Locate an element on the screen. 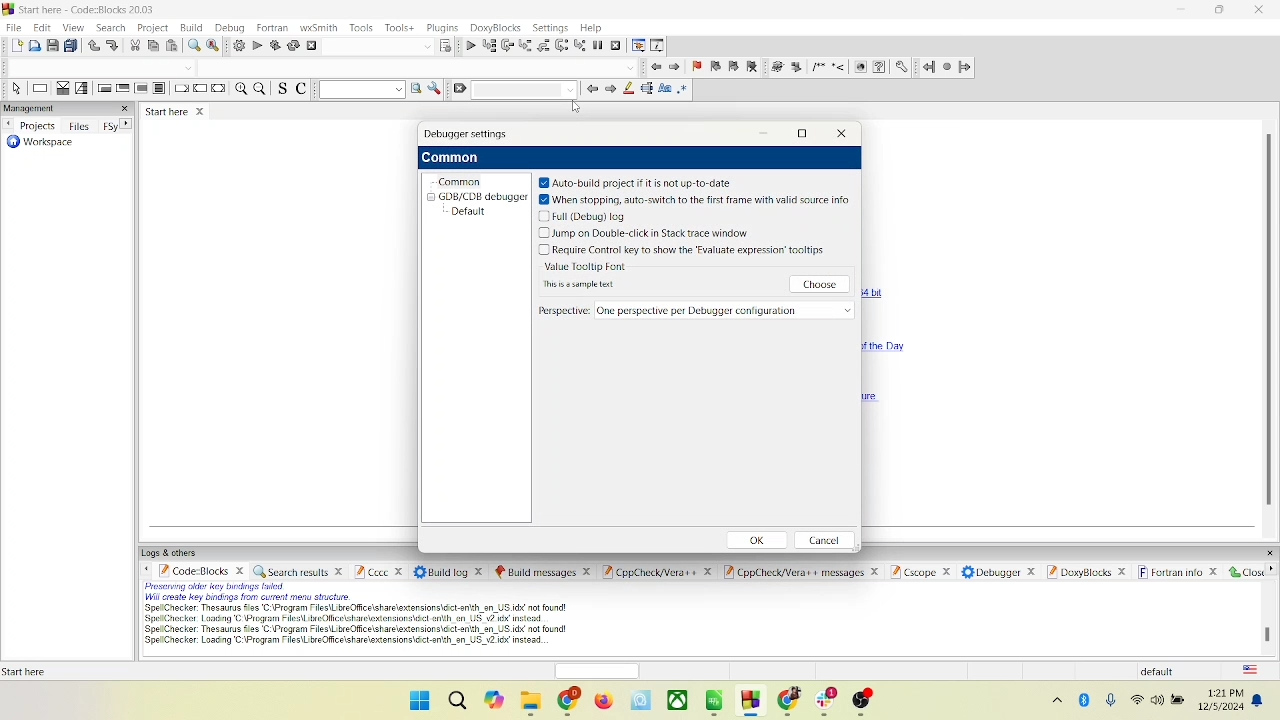 The height and width of the screenshot is (720, 1280). web is located at coordinates (859, 66).